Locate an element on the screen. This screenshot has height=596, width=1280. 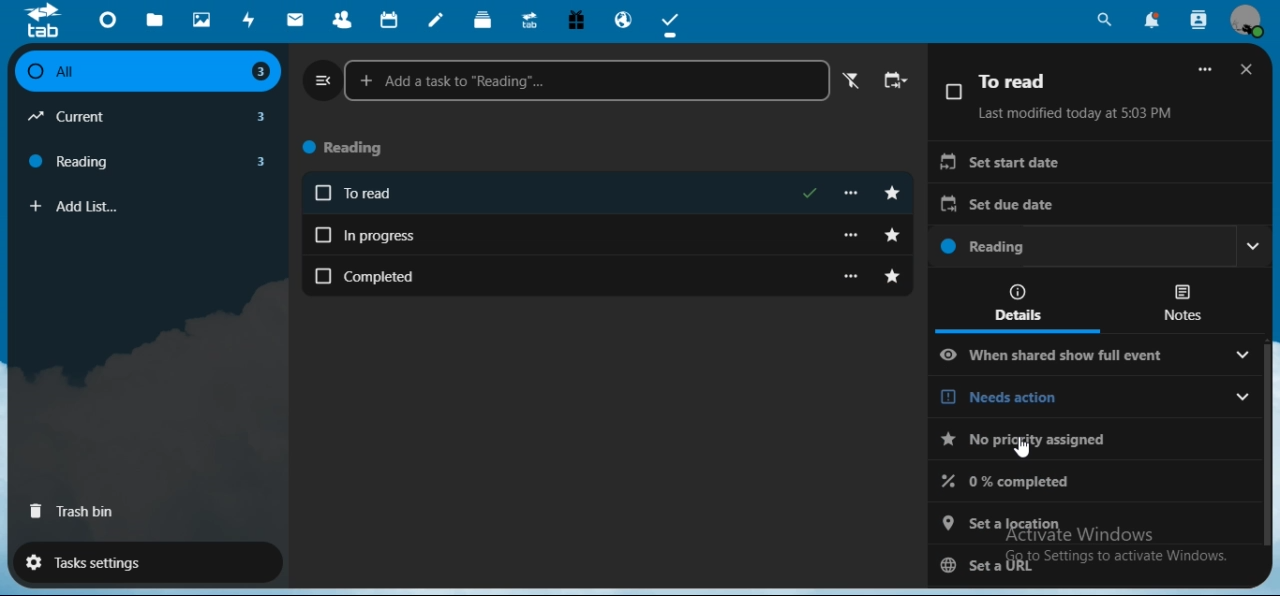
needs action is located at coordinates (1098, 443).